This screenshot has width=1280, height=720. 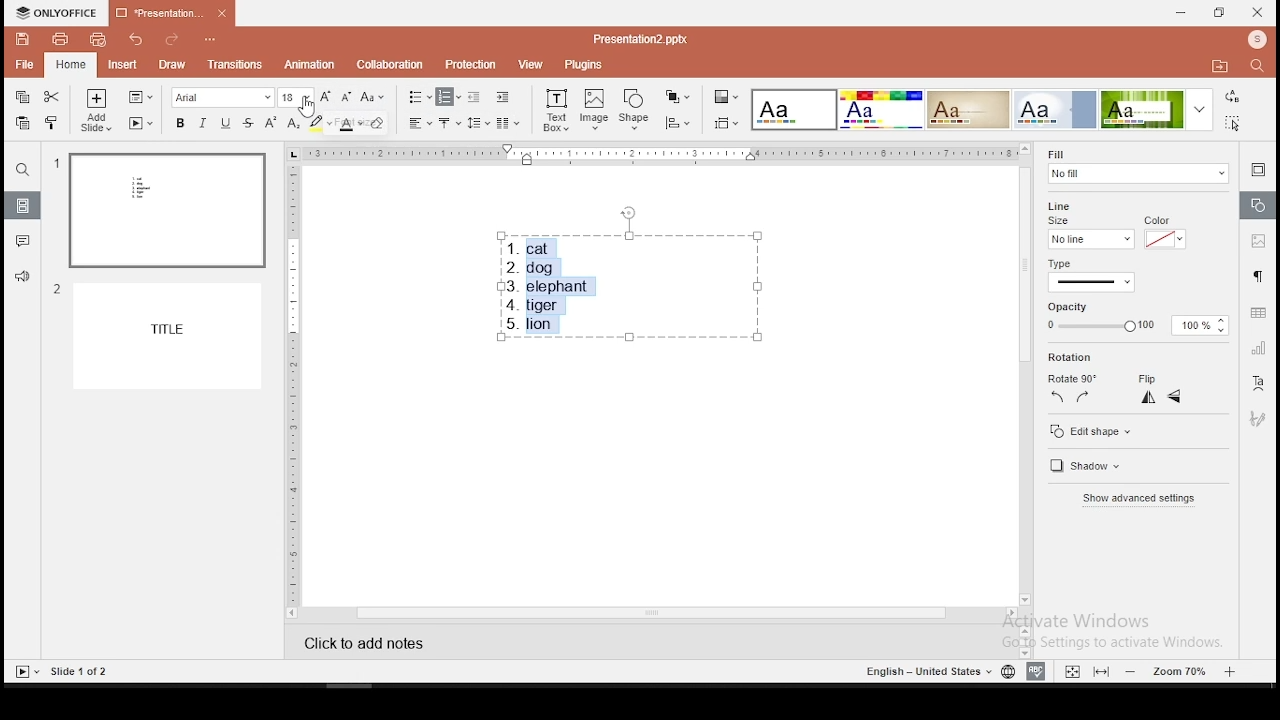 I want to click on icon, so click(x=58, y=13).